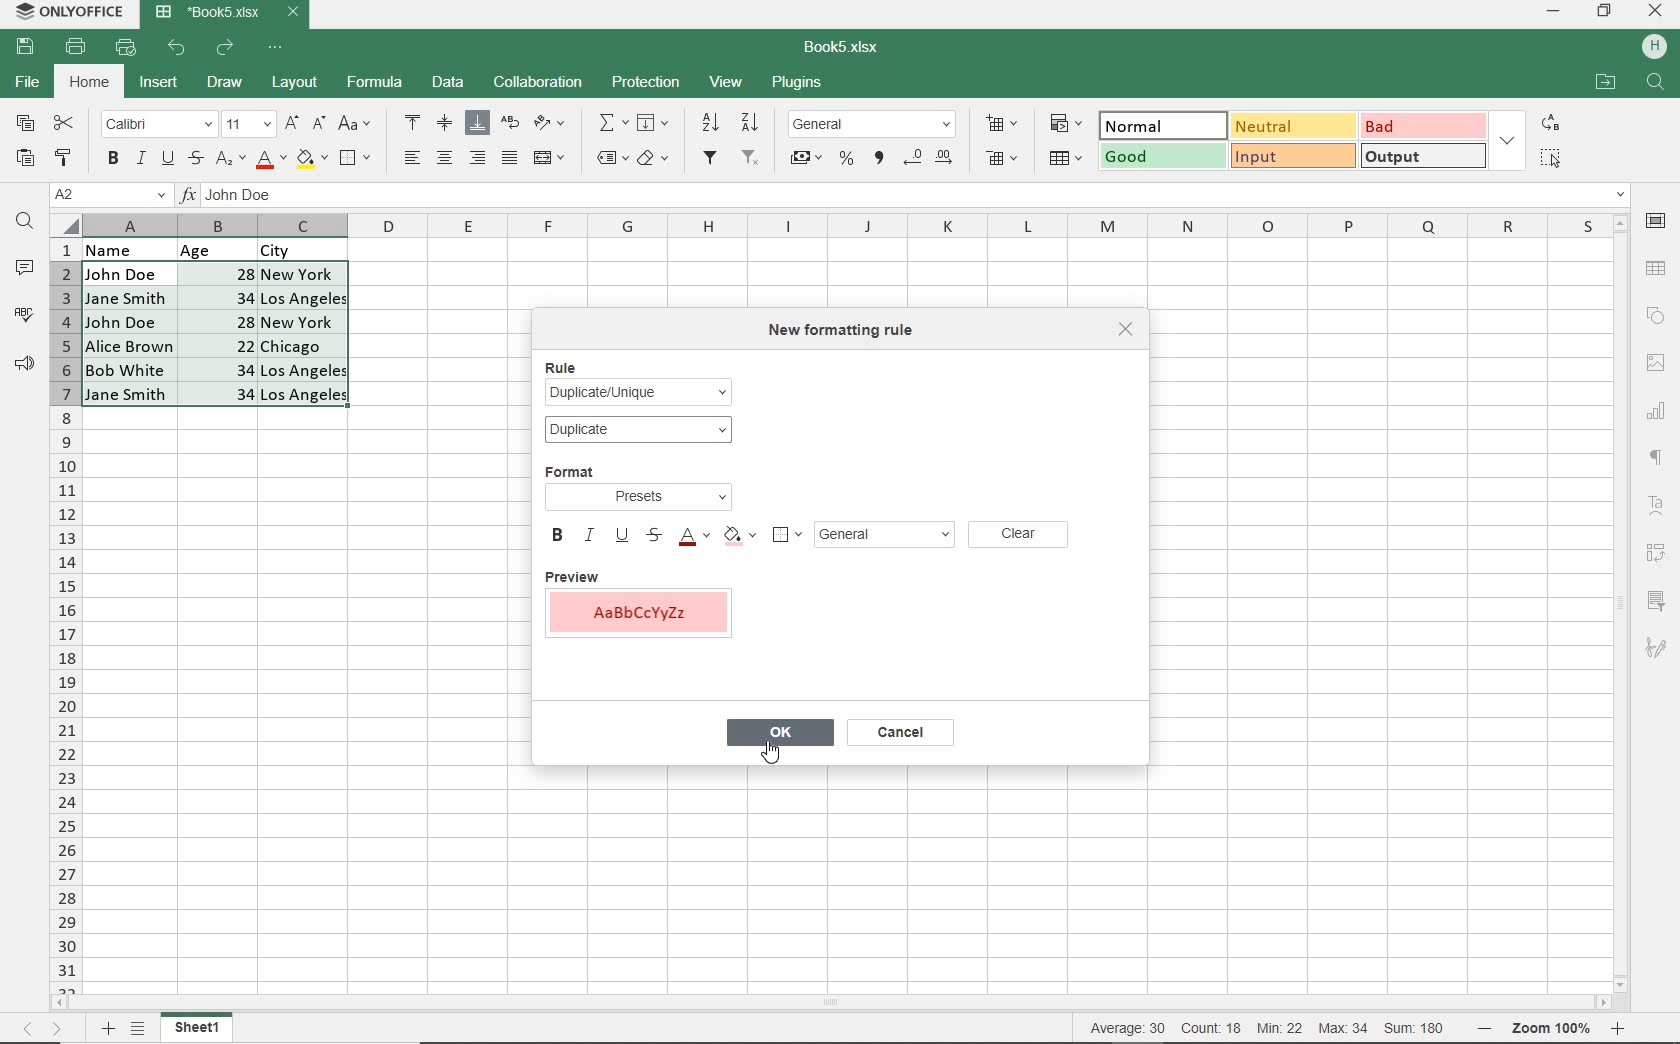  Describe the element at coordinates (1421, 125) in the screenshot. I see `BAD` at that location.